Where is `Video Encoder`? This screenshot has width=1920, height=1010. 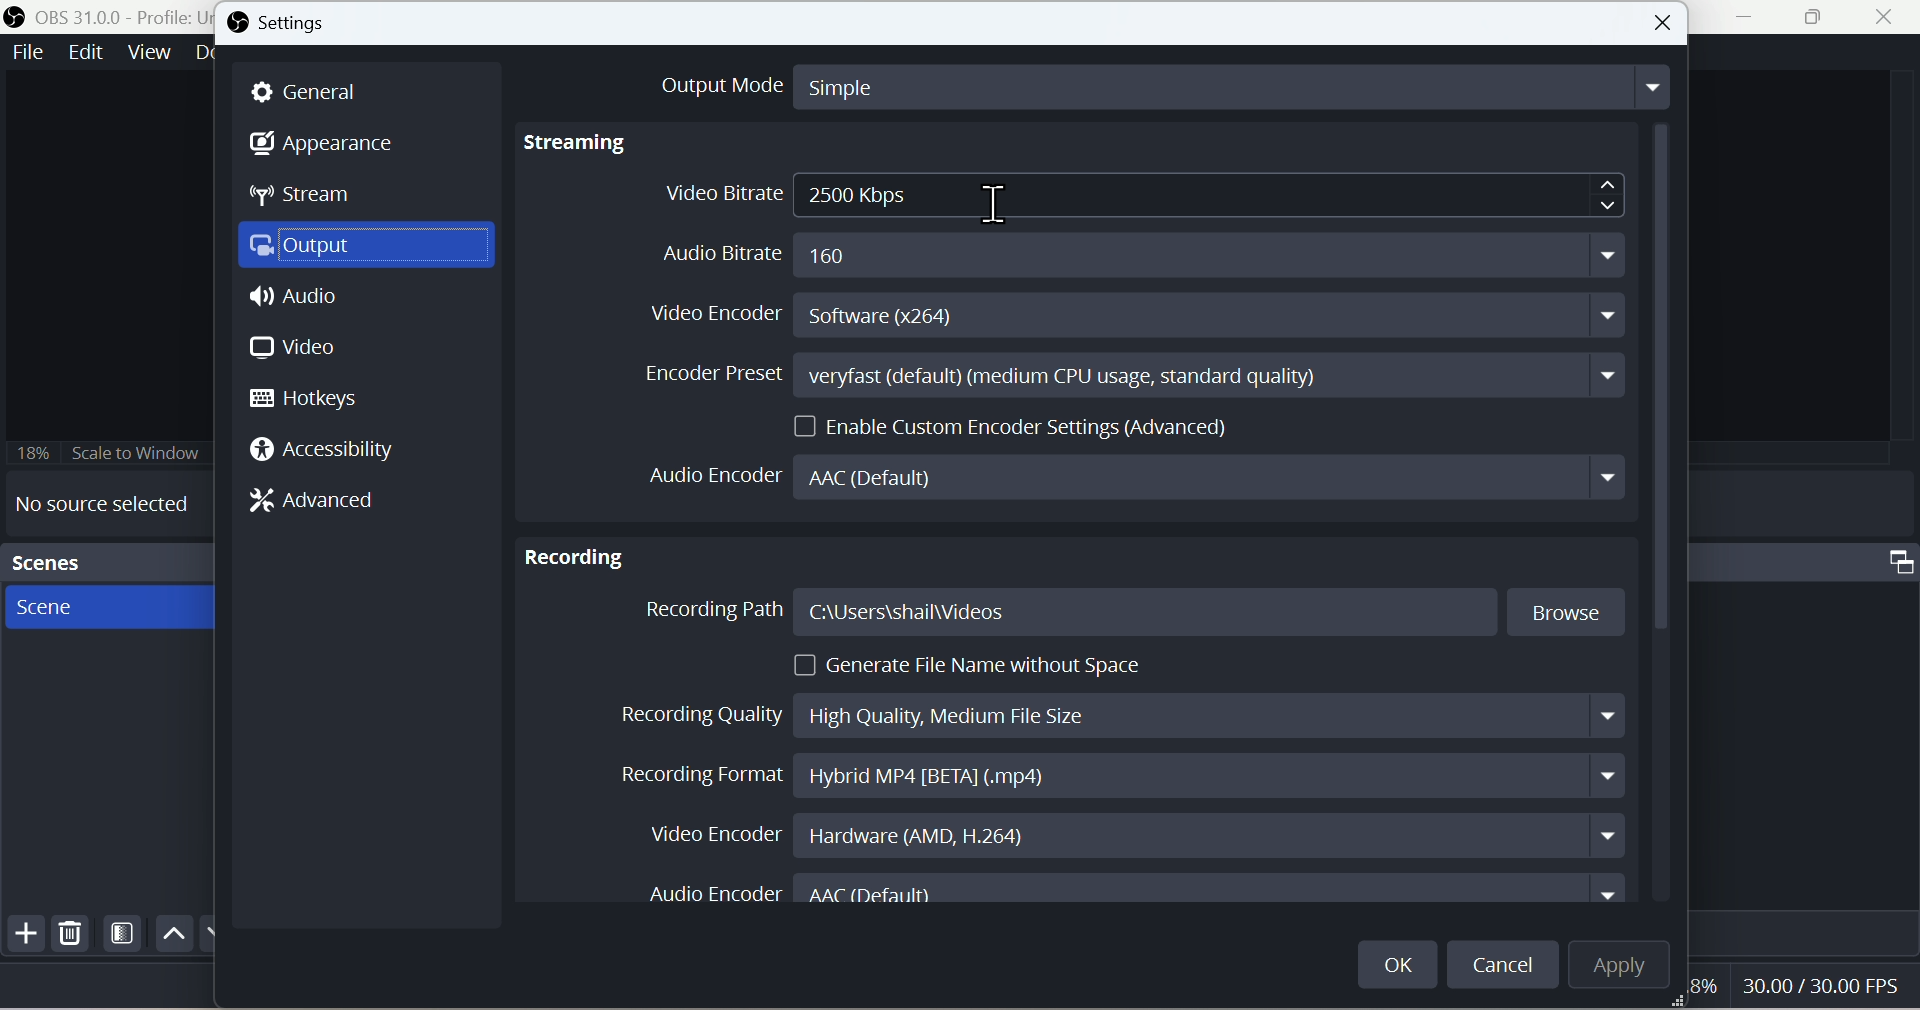 Video Encoder is located at coordinates (1139, 317).